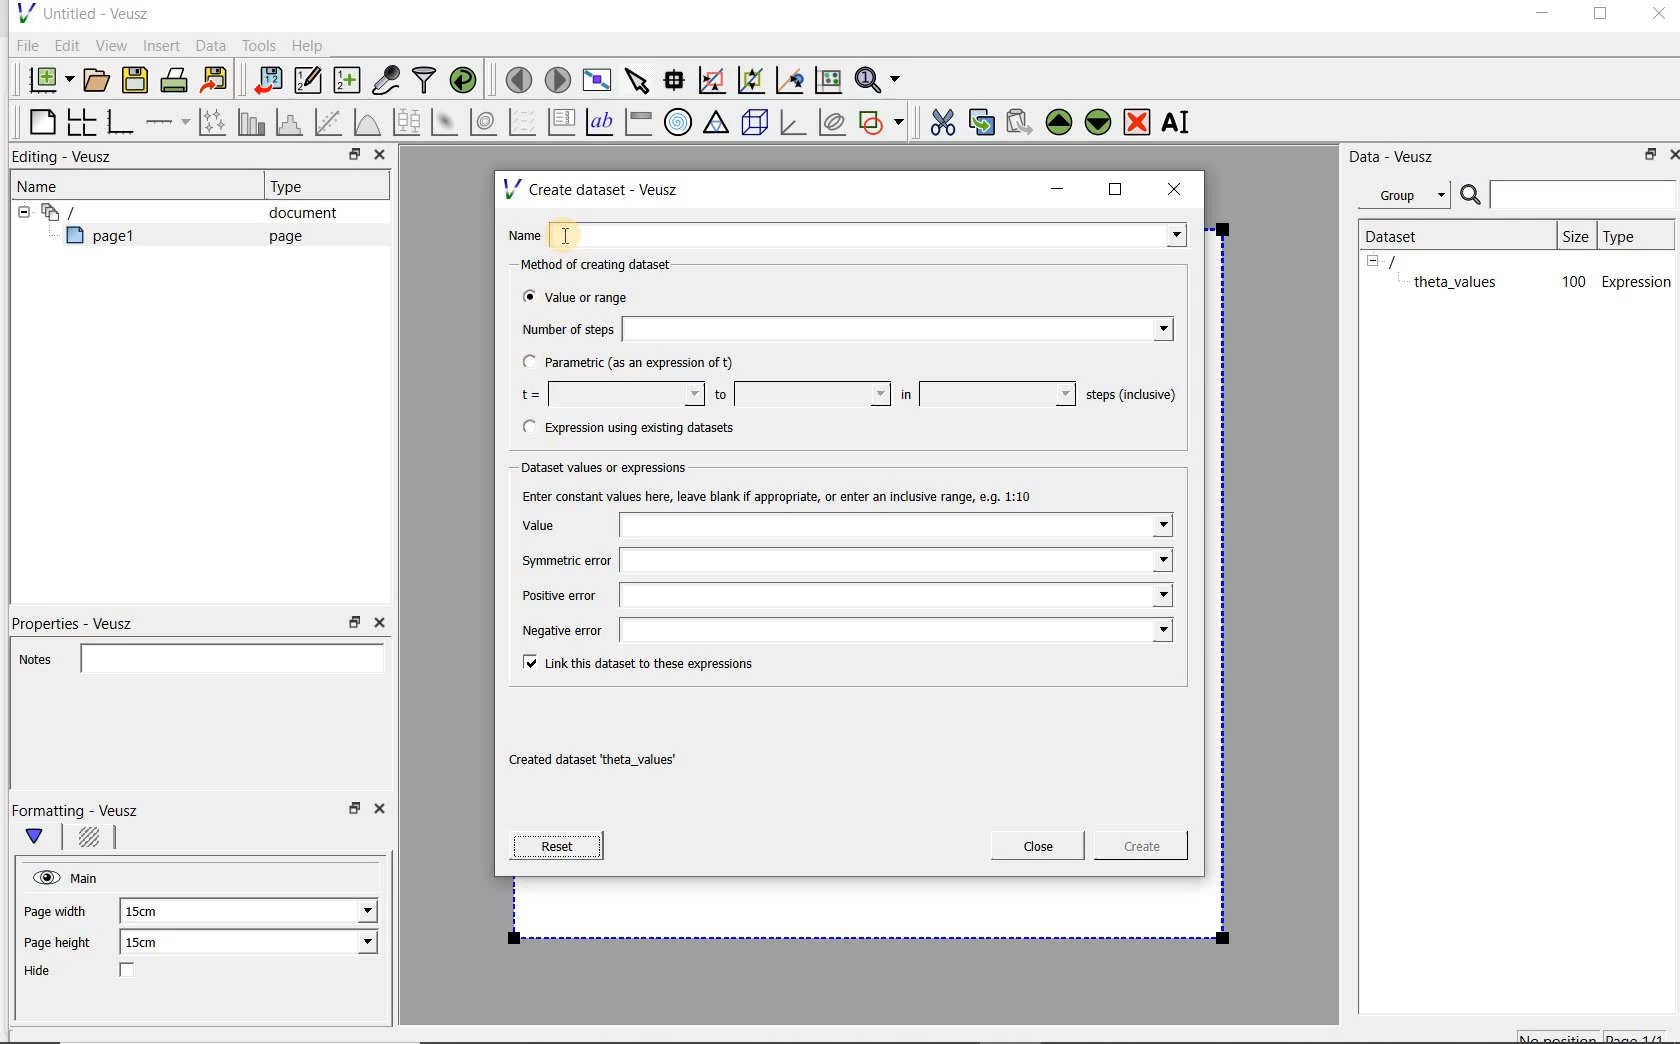  I want to click on click to reset graph axes, so click(828, 79).